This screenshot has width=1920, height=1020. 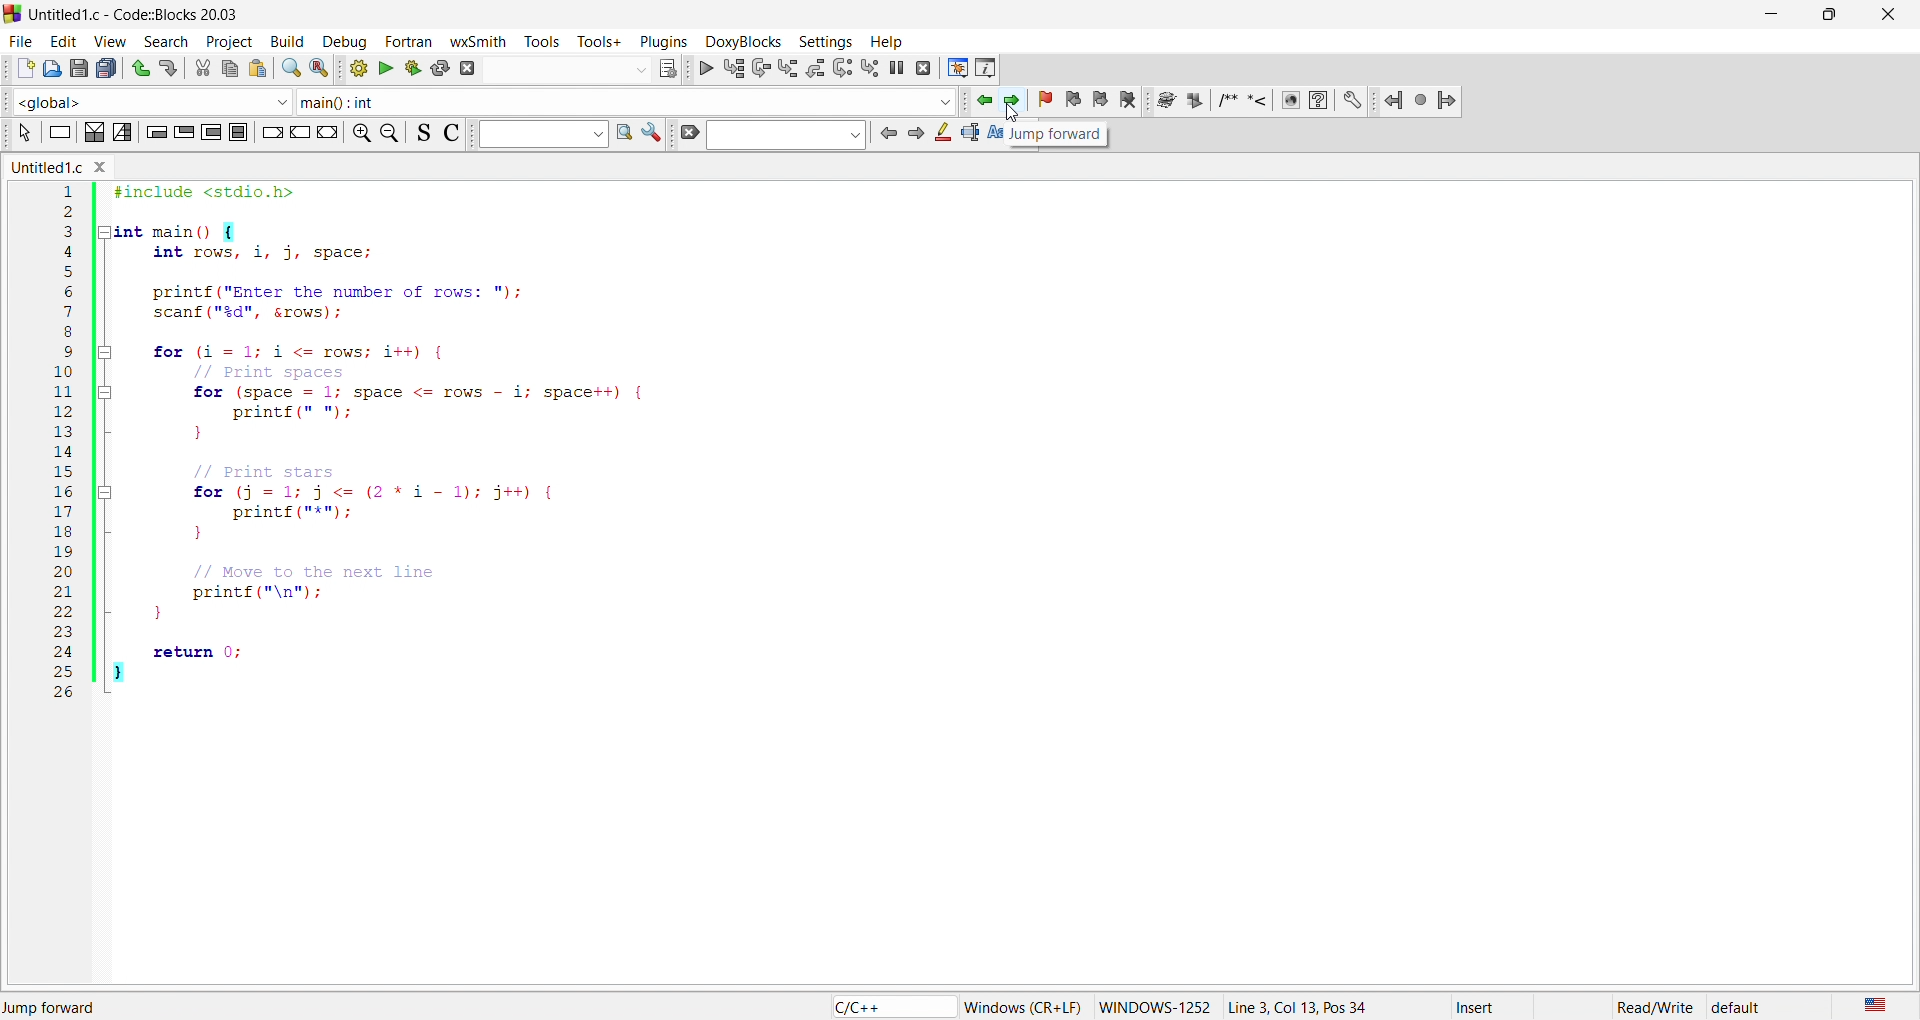 I want to click on search, so click(x=287, y=71).